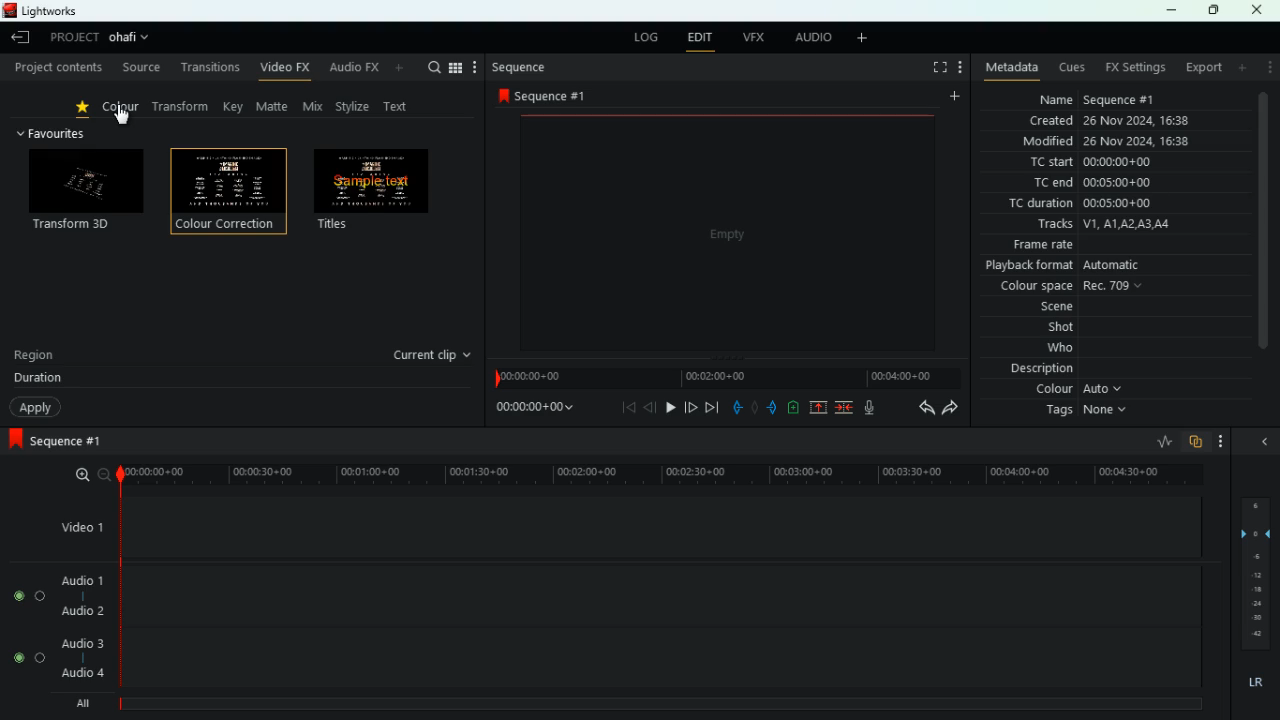  Describe the element at coordinates (434, 67) in the screenshot. I see `search` at that location.